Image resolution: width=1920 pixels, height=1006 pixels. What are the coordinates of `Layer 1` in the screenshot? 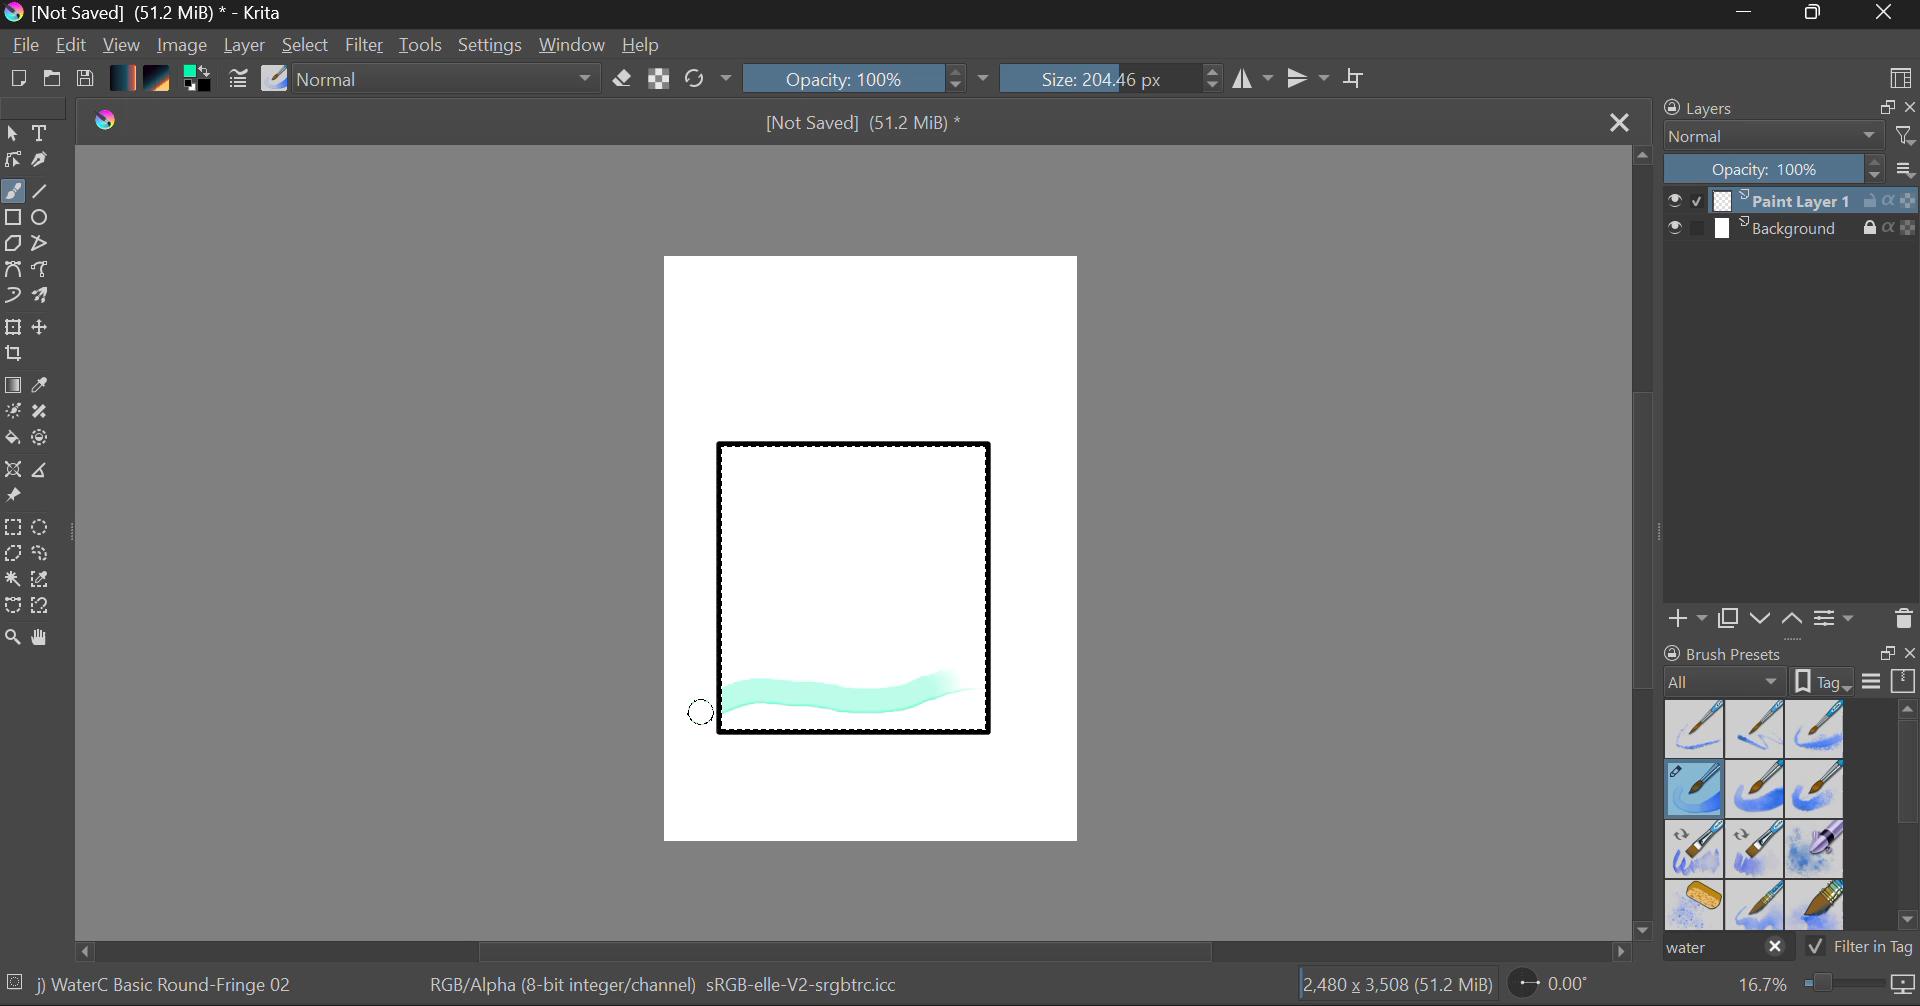 It's located at (1793, 203).